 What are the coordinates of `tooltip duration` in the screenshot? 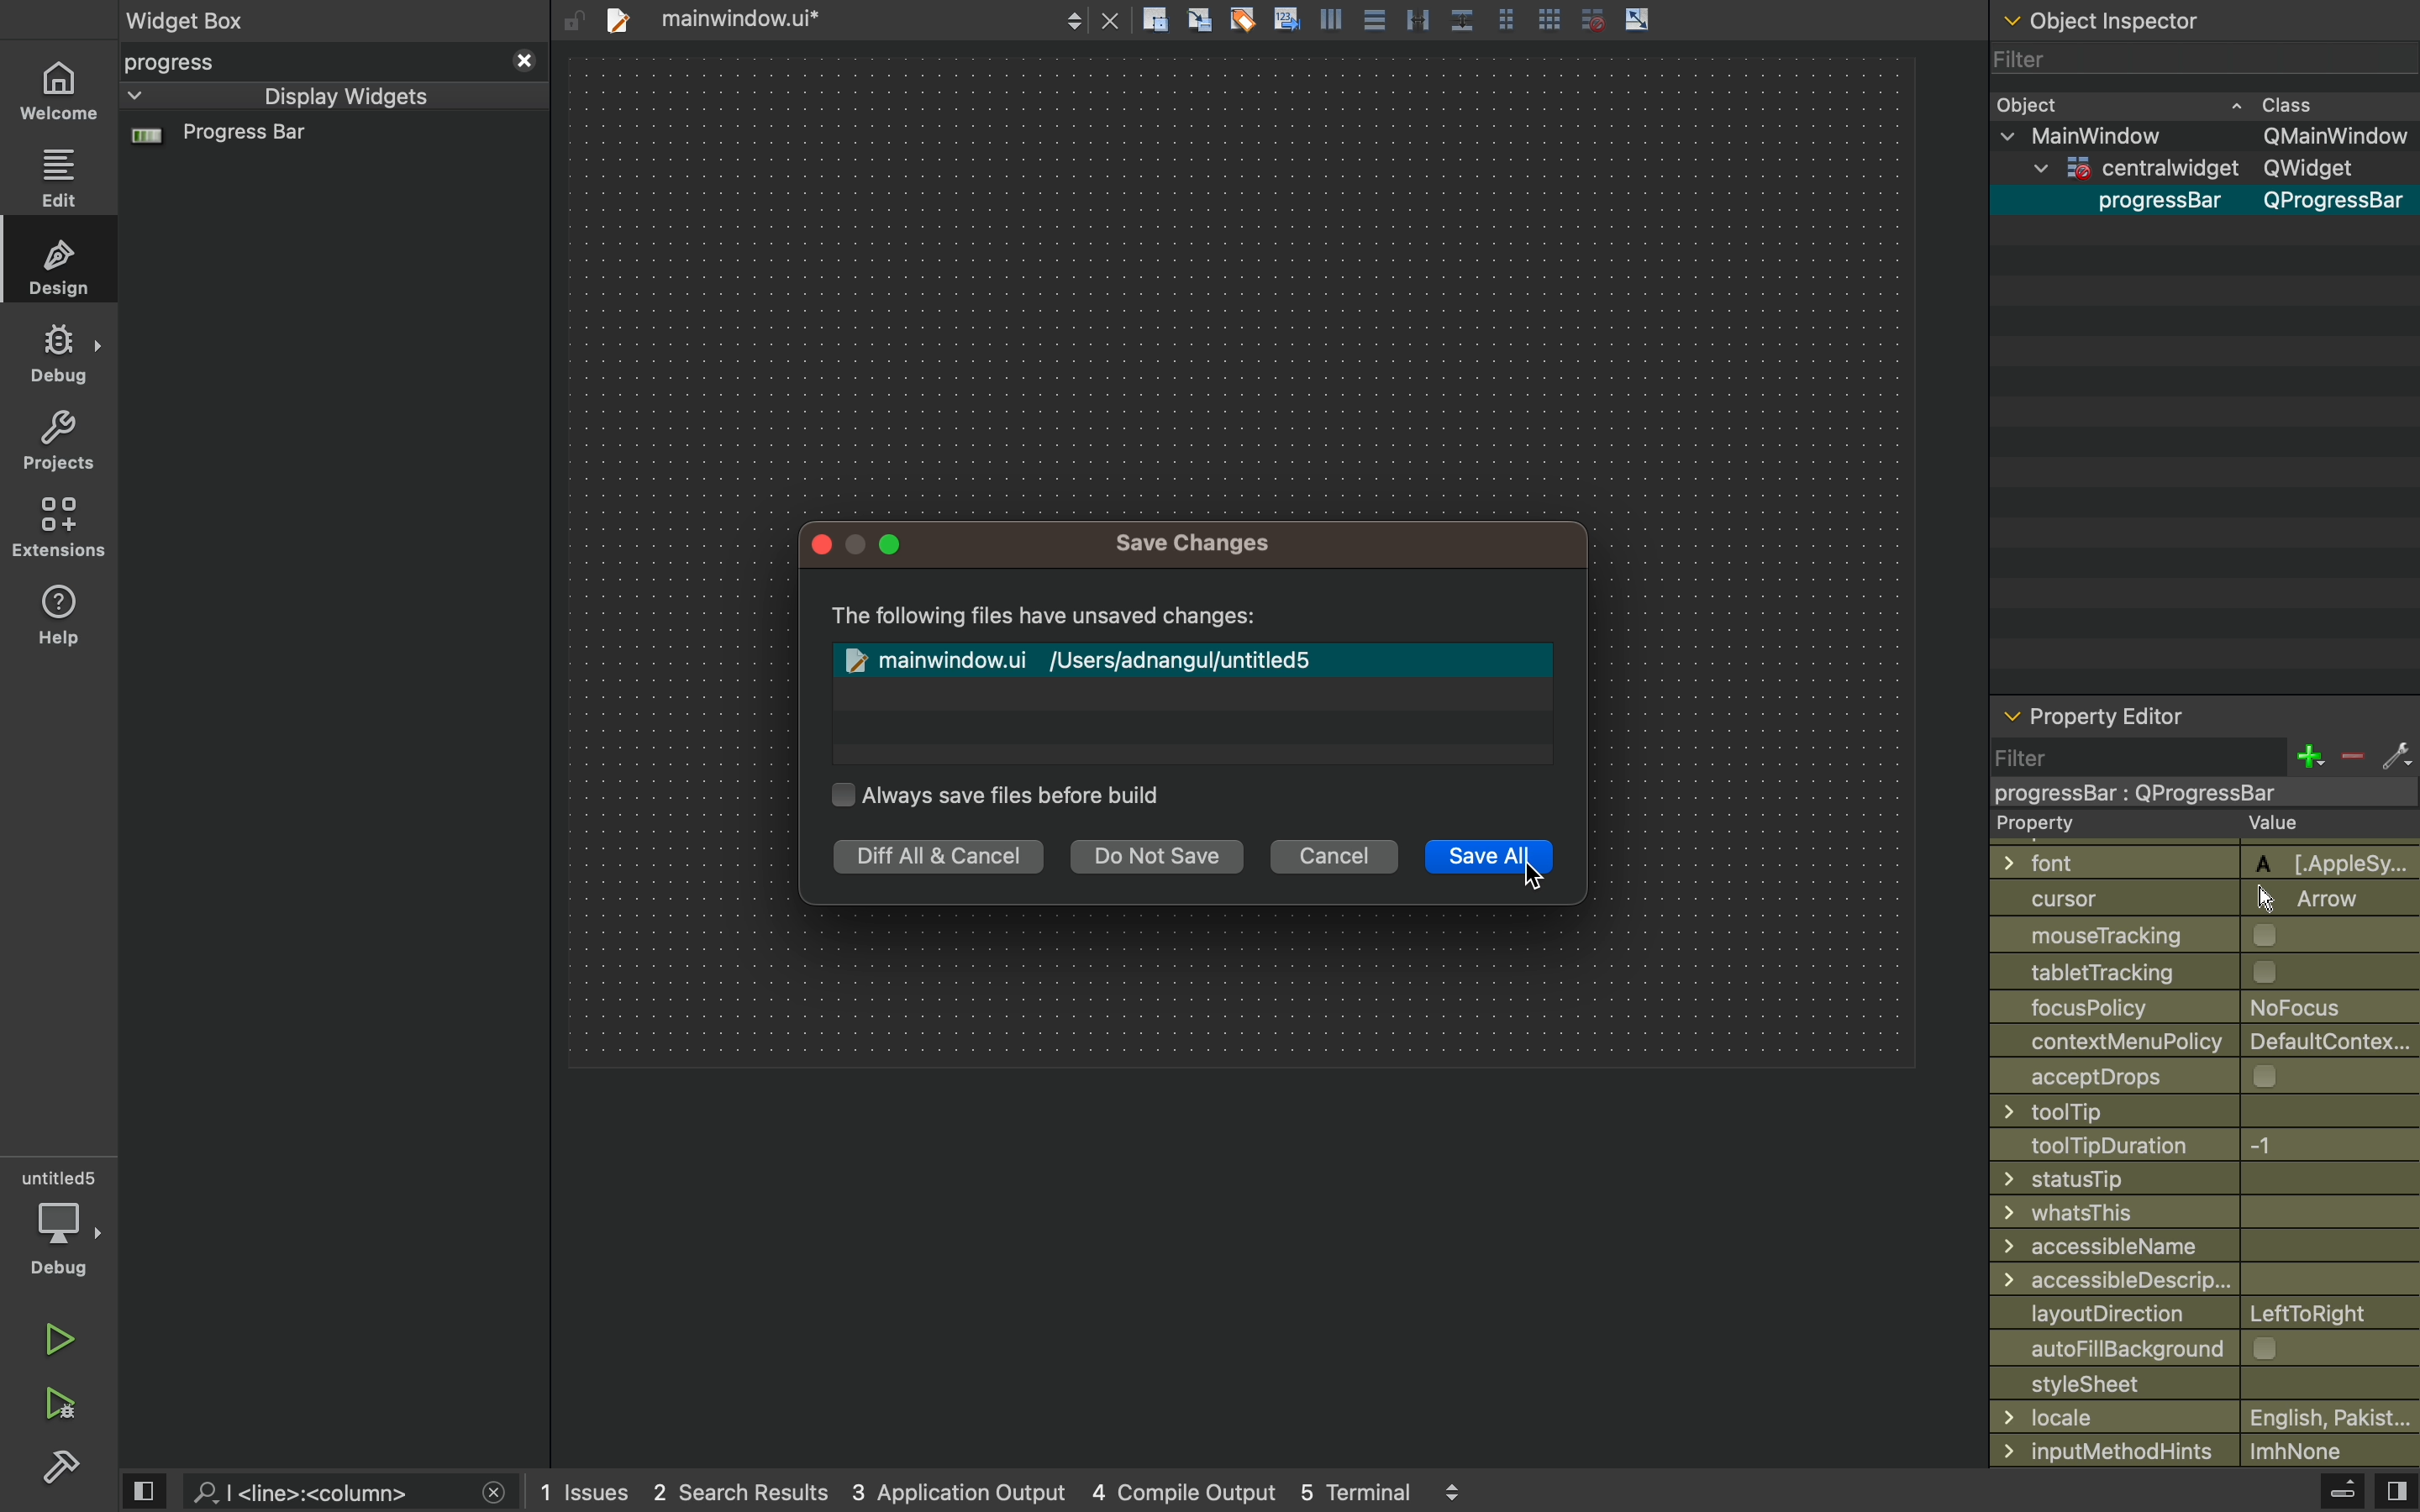 It's located at (2177, 1146).